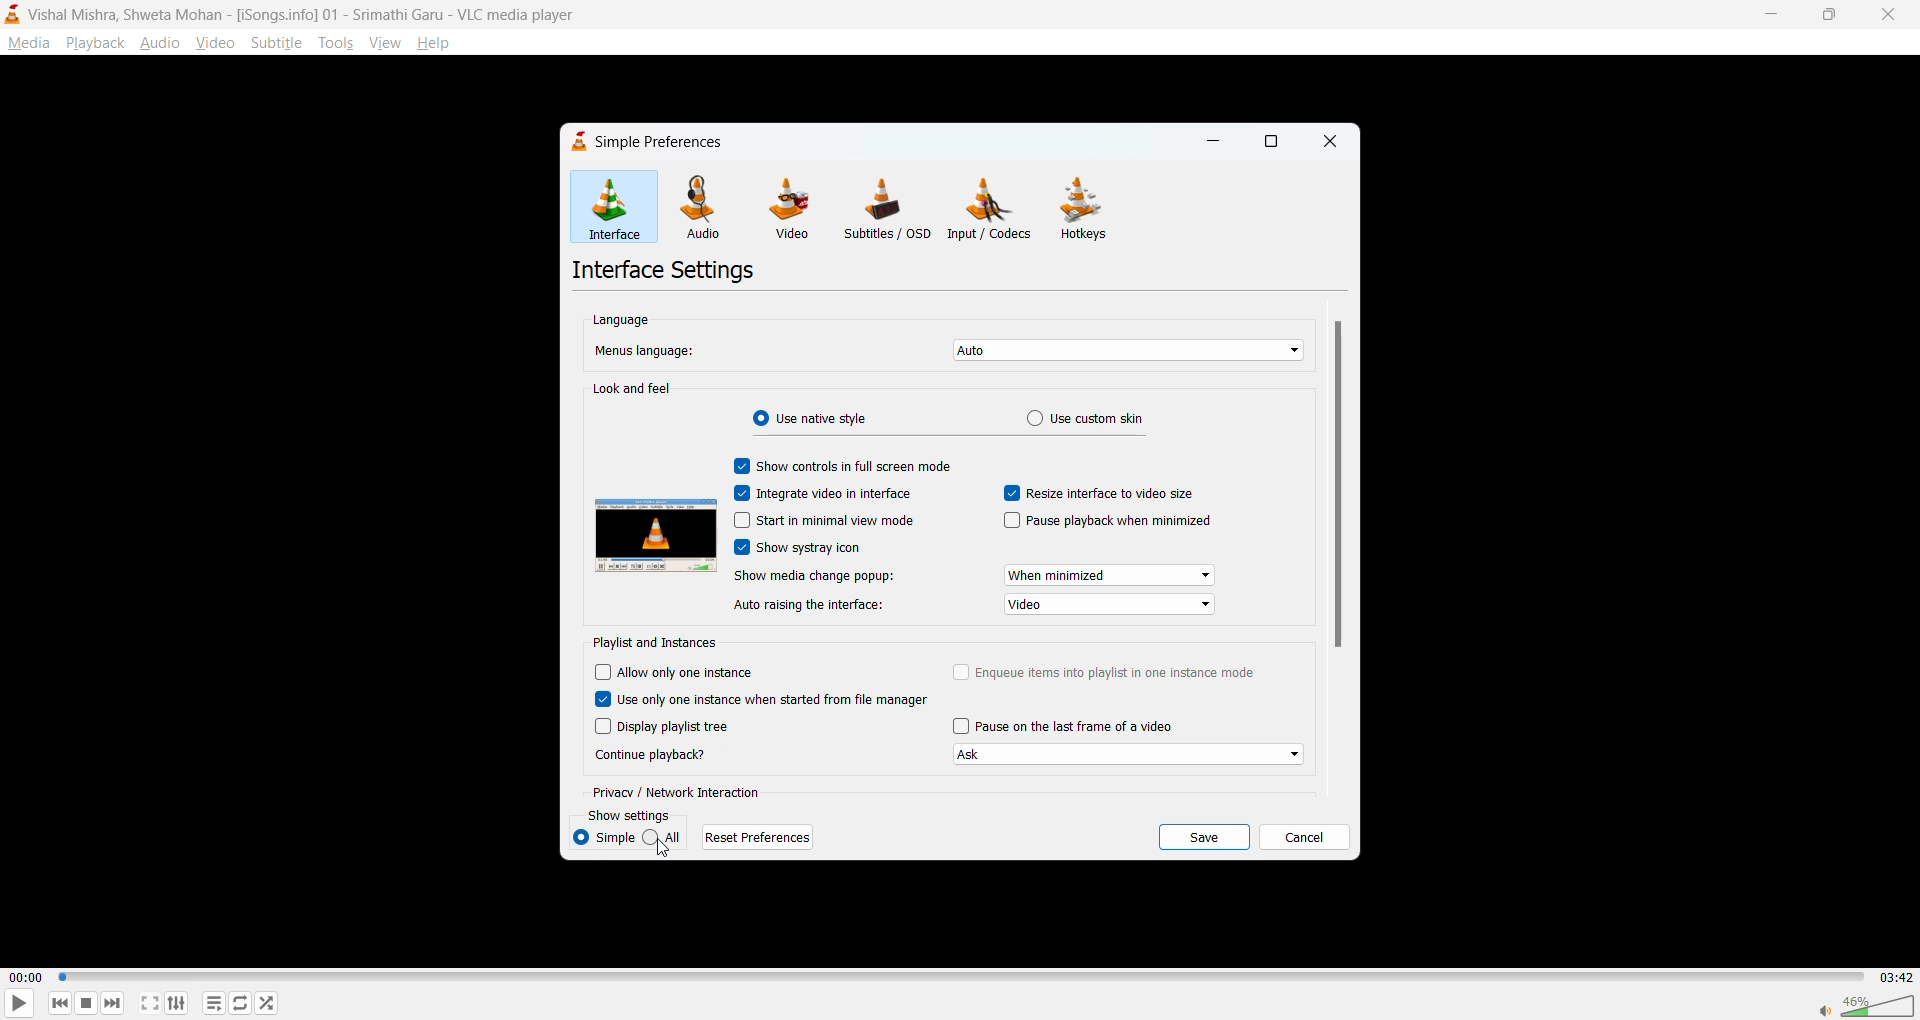 This screenshot has height=1020, width=1920. Describe the element at coordinates (83, 1003) in the screenshot. I see `stop` at that location.